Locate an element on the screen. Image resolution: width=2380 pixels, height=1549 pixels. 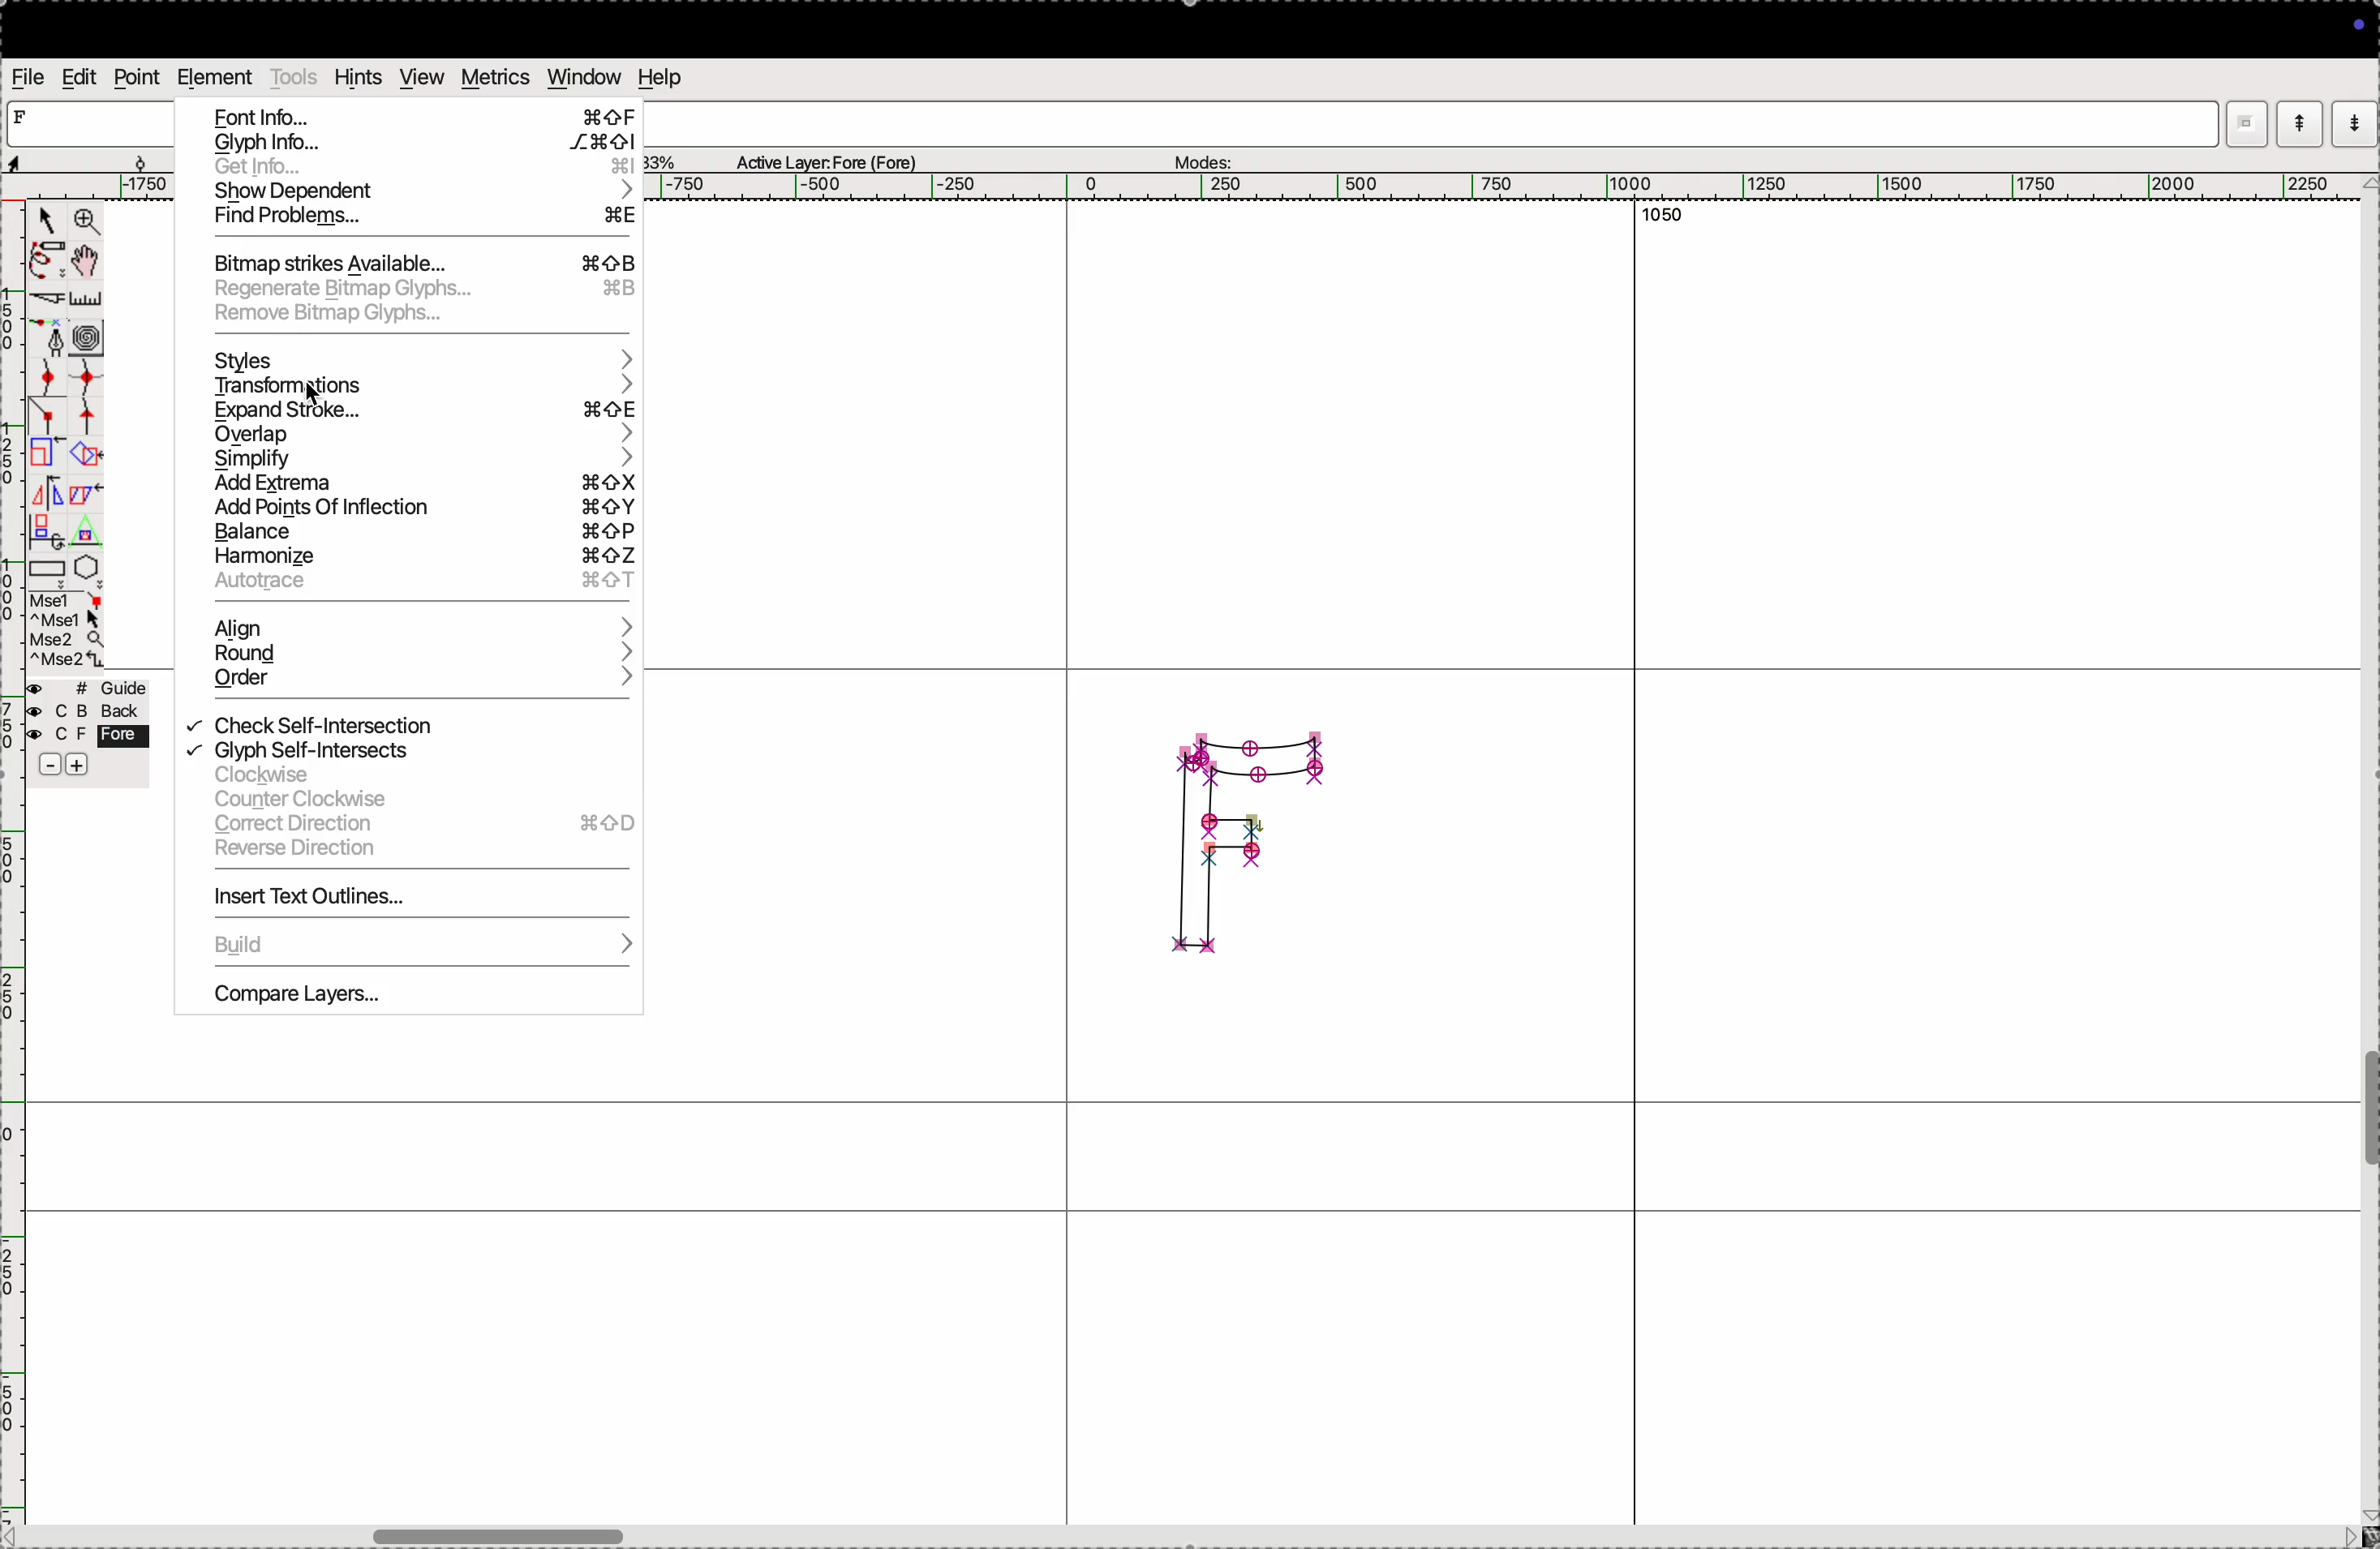
Get info is located at coordinates (417, 168).